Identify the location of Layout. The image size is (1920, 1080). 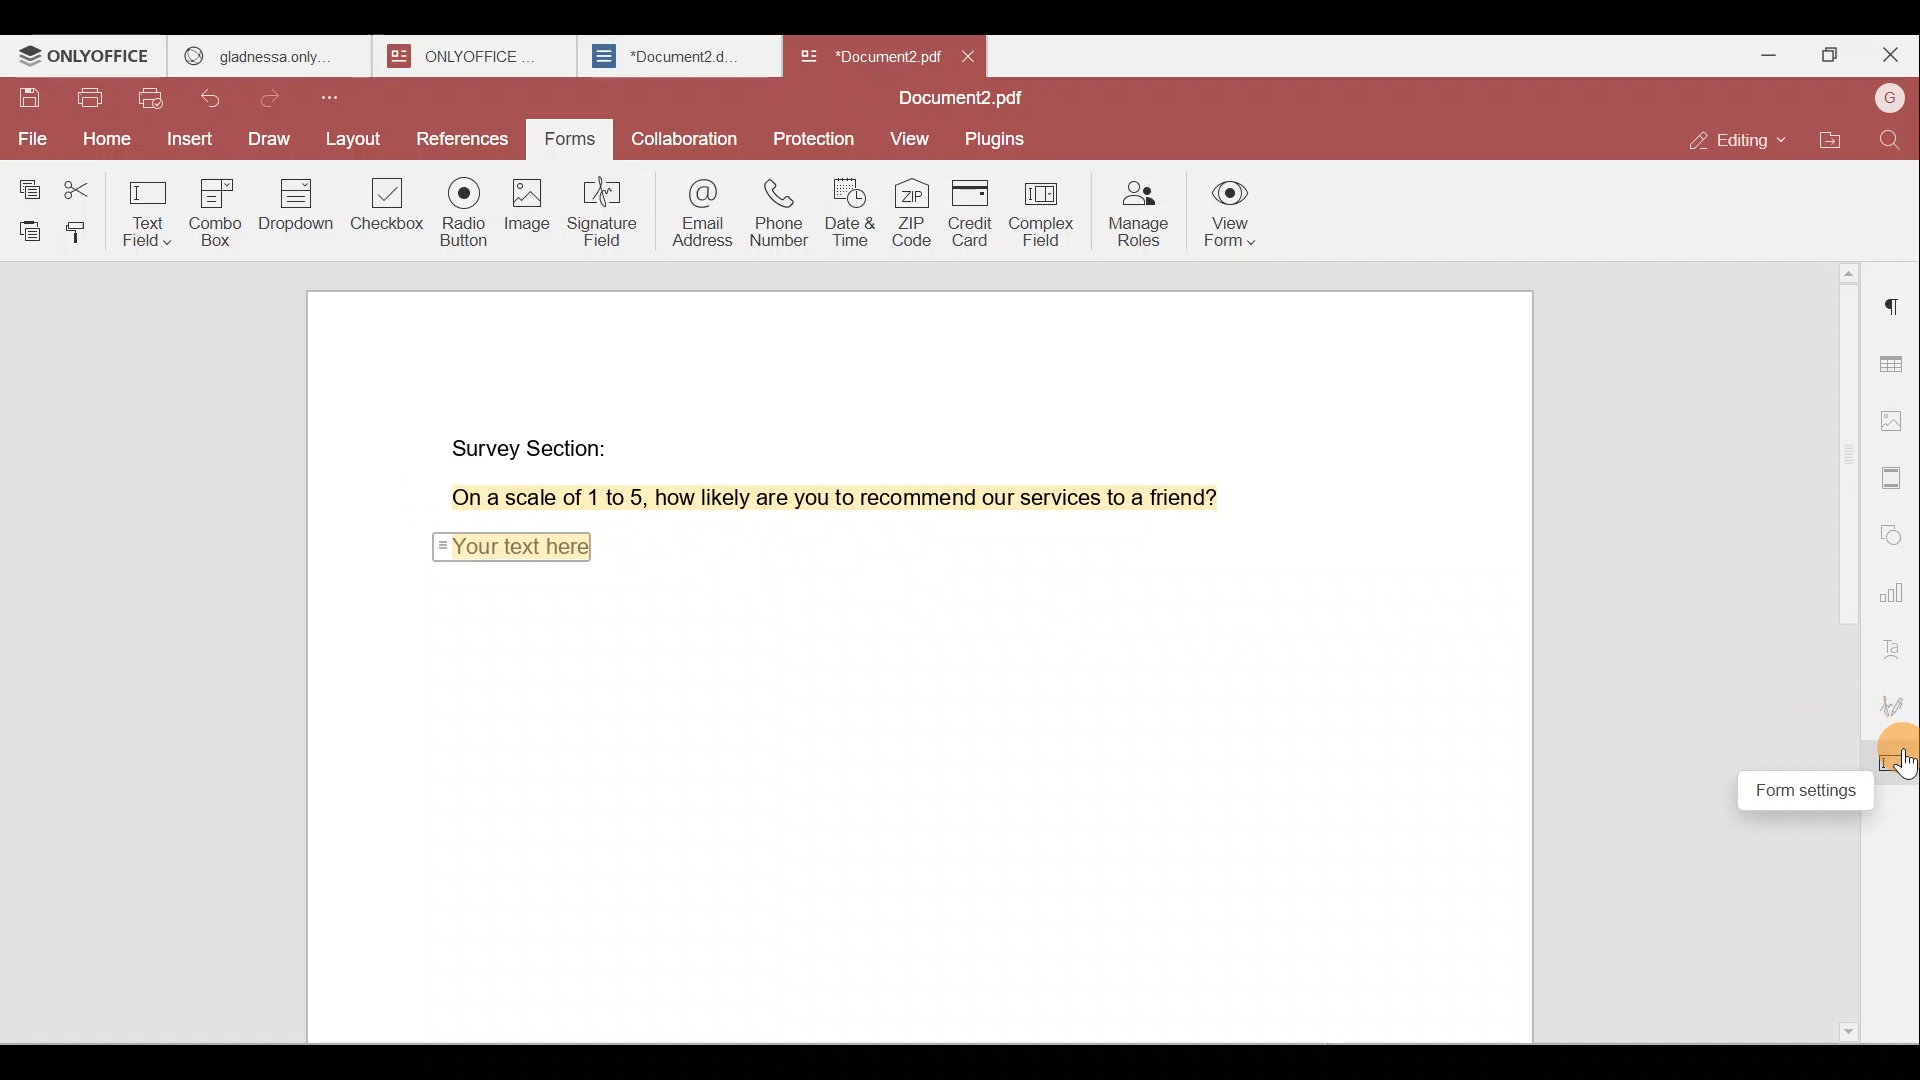
(353, 140).